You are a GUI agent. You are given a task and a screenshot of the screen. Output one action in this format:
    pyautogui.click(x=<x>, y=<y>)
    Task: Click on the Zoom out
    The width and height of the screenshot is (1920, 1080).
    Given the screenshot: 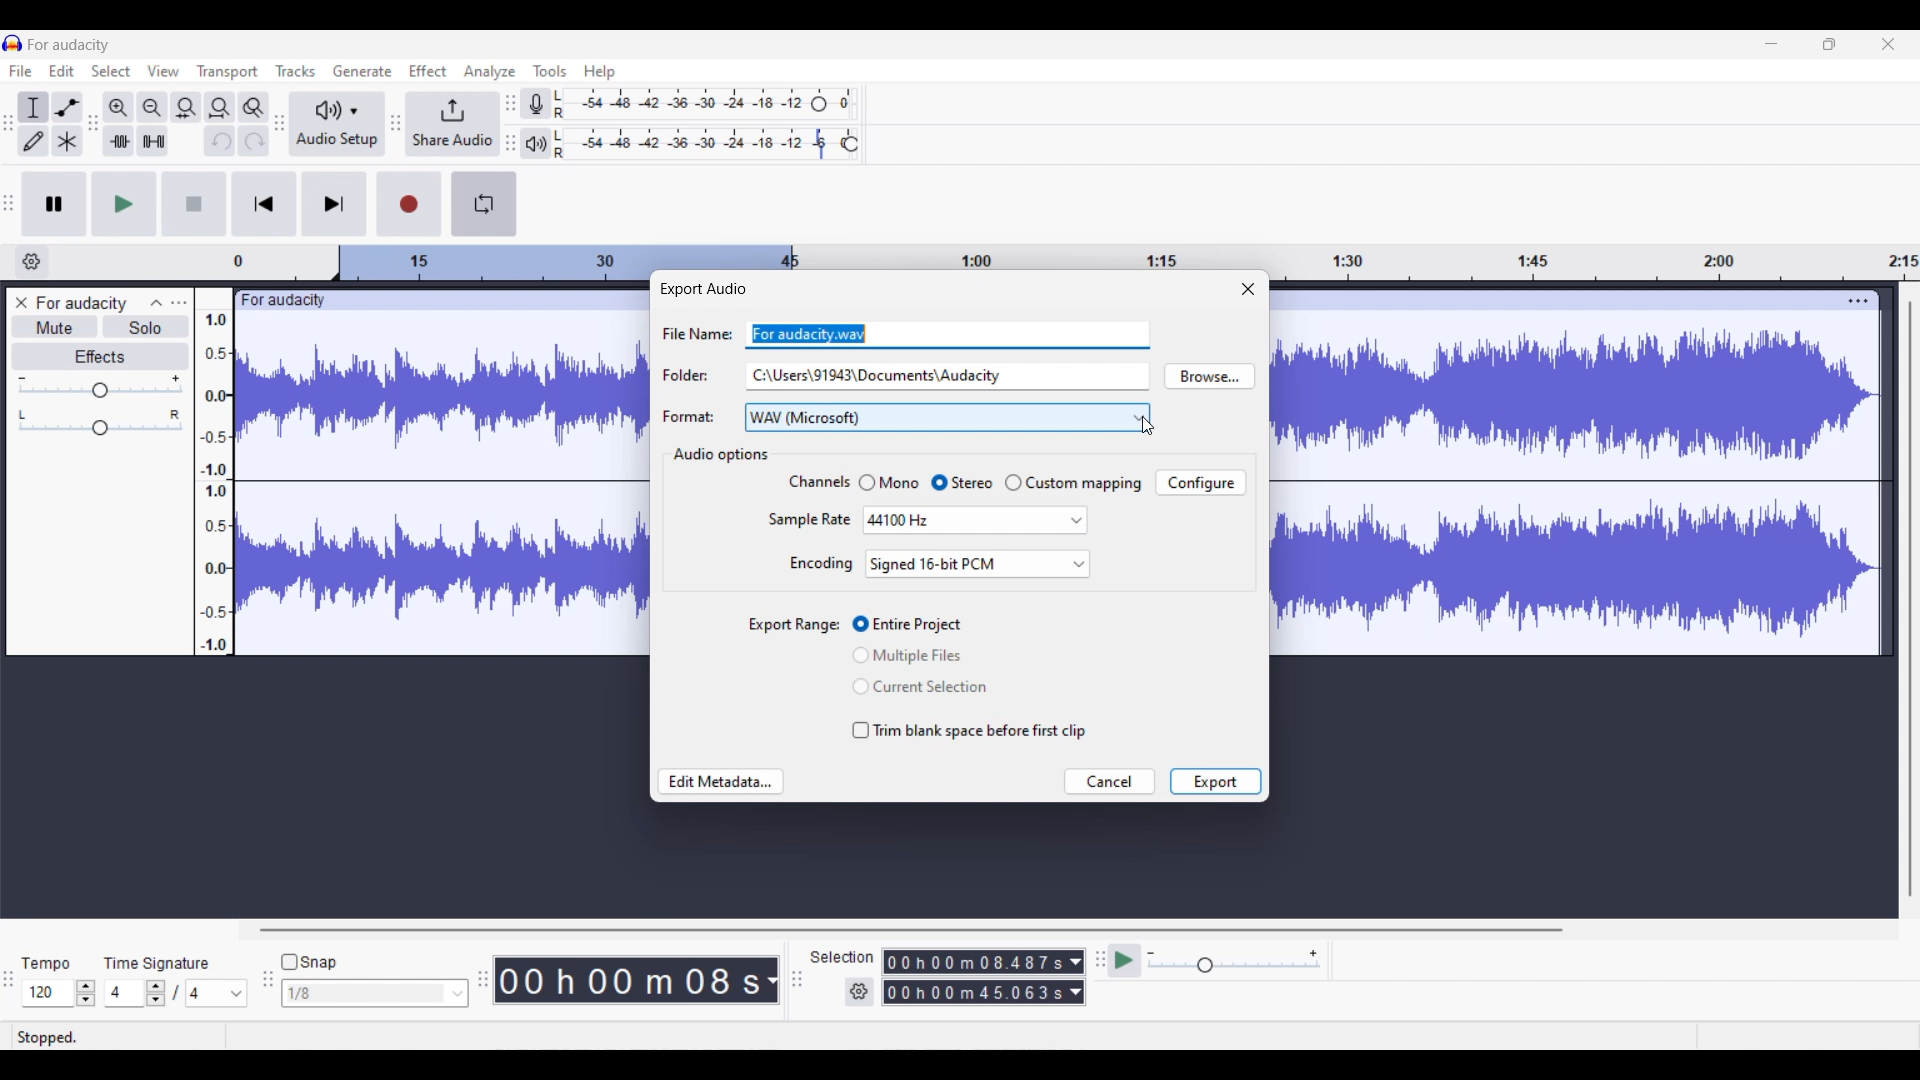 What is the action you would take?
    pyautogui.click(x=152, y=108)
    